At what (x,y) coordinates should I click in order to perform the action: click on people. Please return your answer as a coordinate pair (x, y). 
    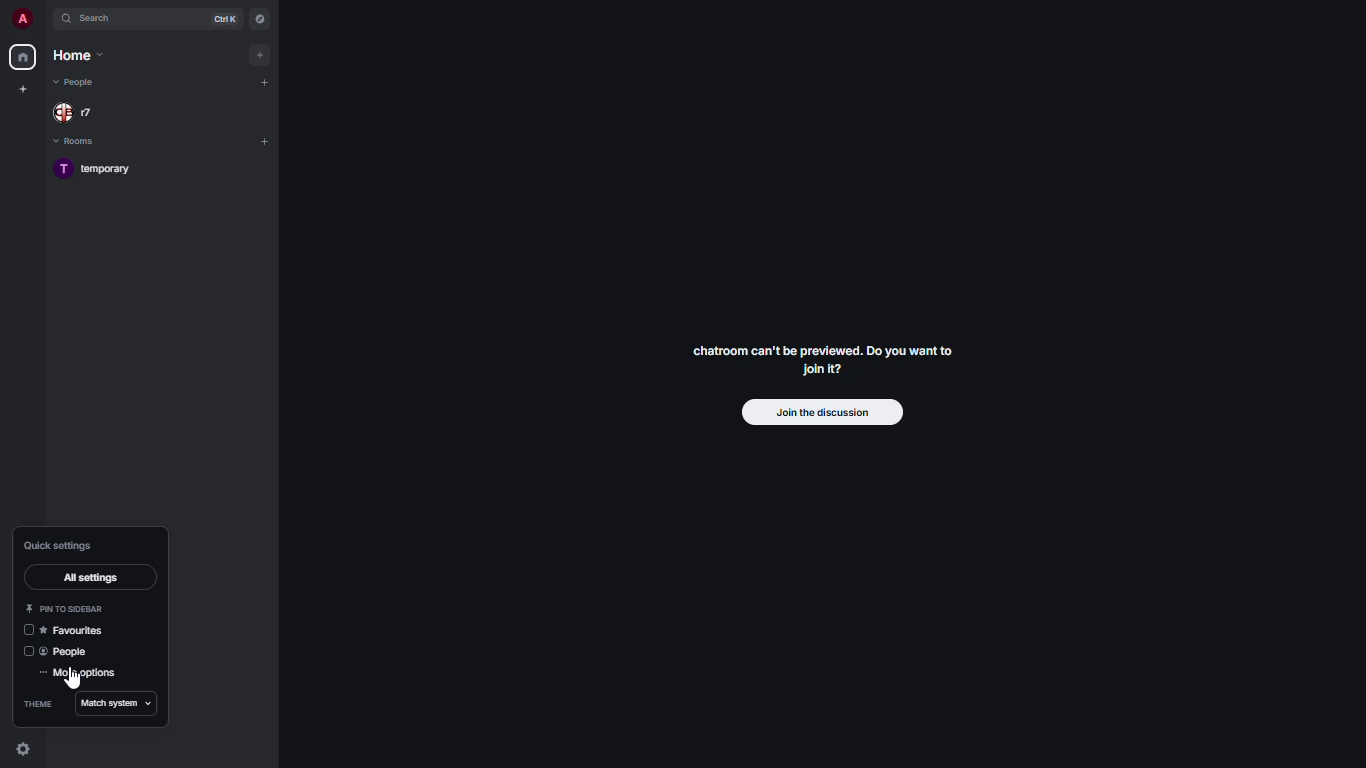
    Looking at the image, I should click on (77, 113).